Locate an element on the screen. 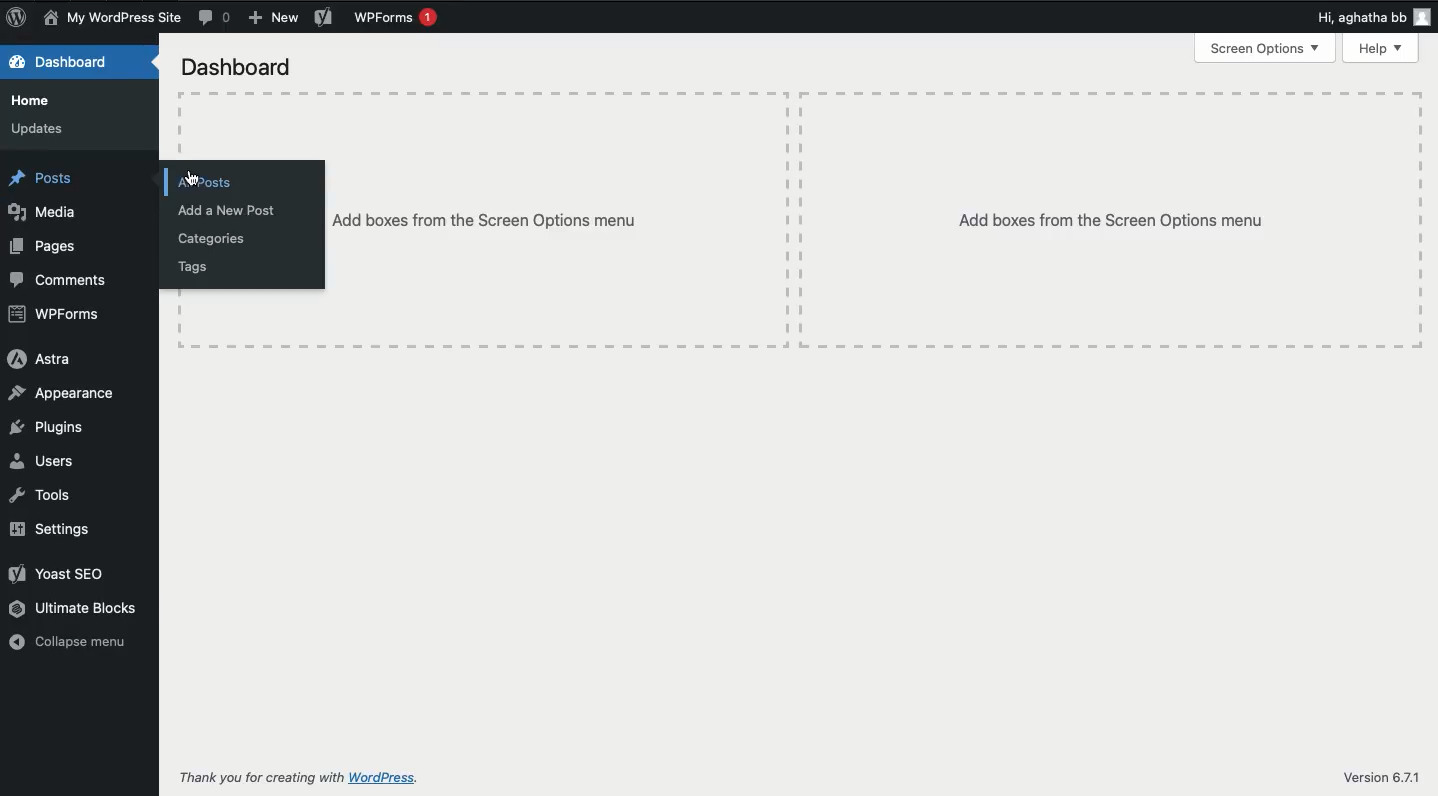 The height and width of the screenshot is (796, 1438). Media is located at coordinates (44, 213).